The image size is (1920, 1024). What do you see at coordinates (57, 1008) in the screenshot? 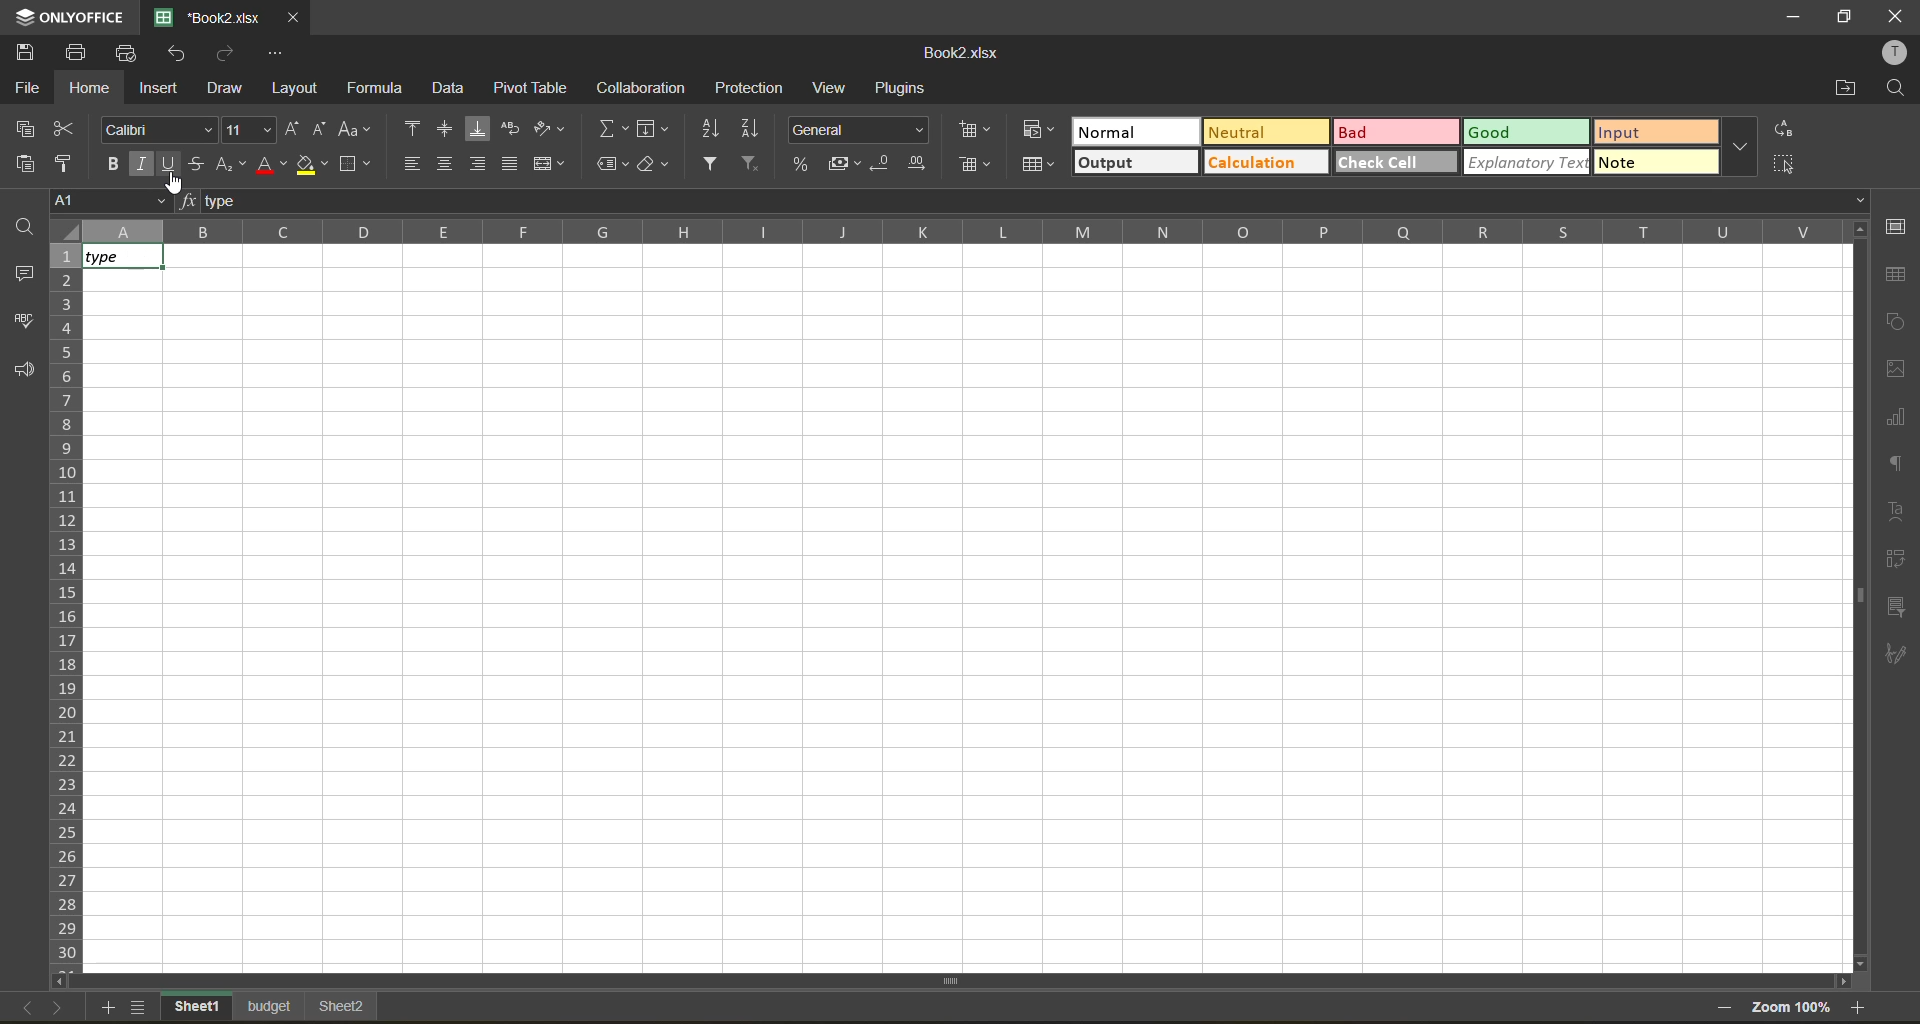
I see `next` at bounding box center [57, 1008].